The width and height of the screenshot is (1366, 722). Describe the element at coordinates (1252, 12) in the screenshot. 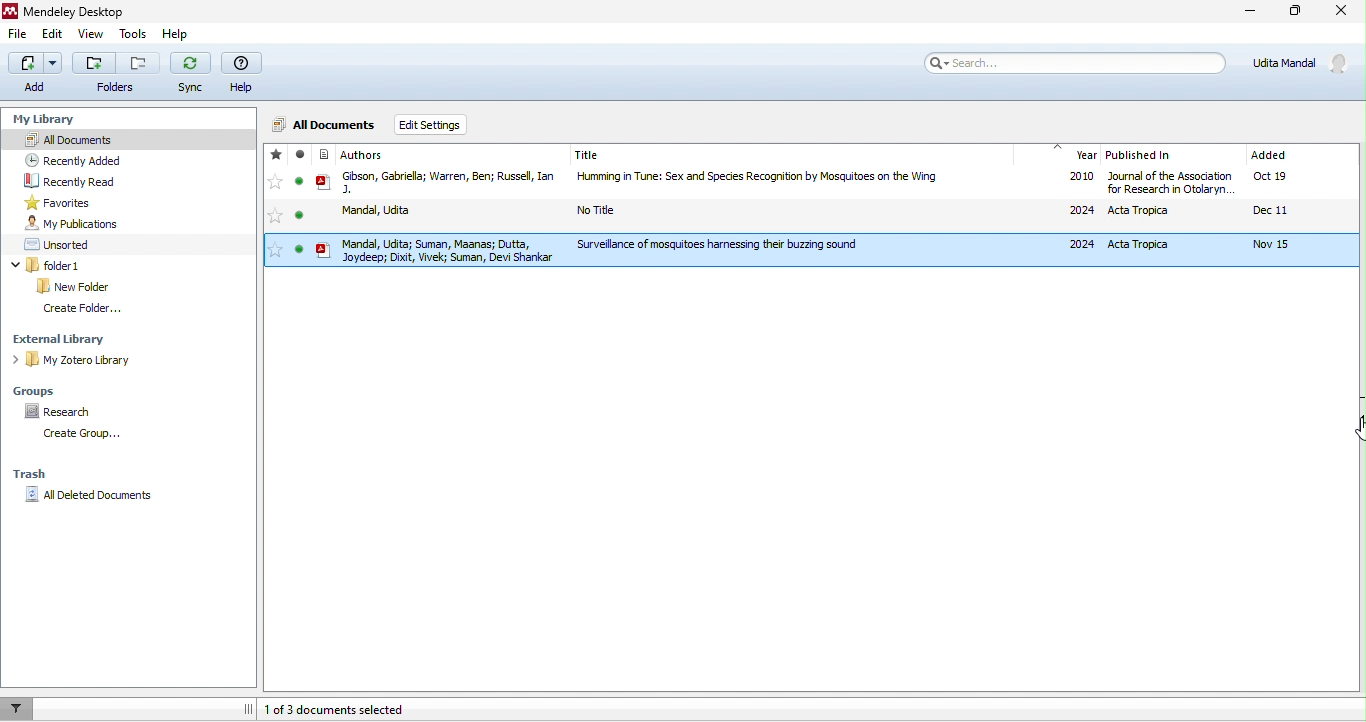

I see `minimize` at that location.